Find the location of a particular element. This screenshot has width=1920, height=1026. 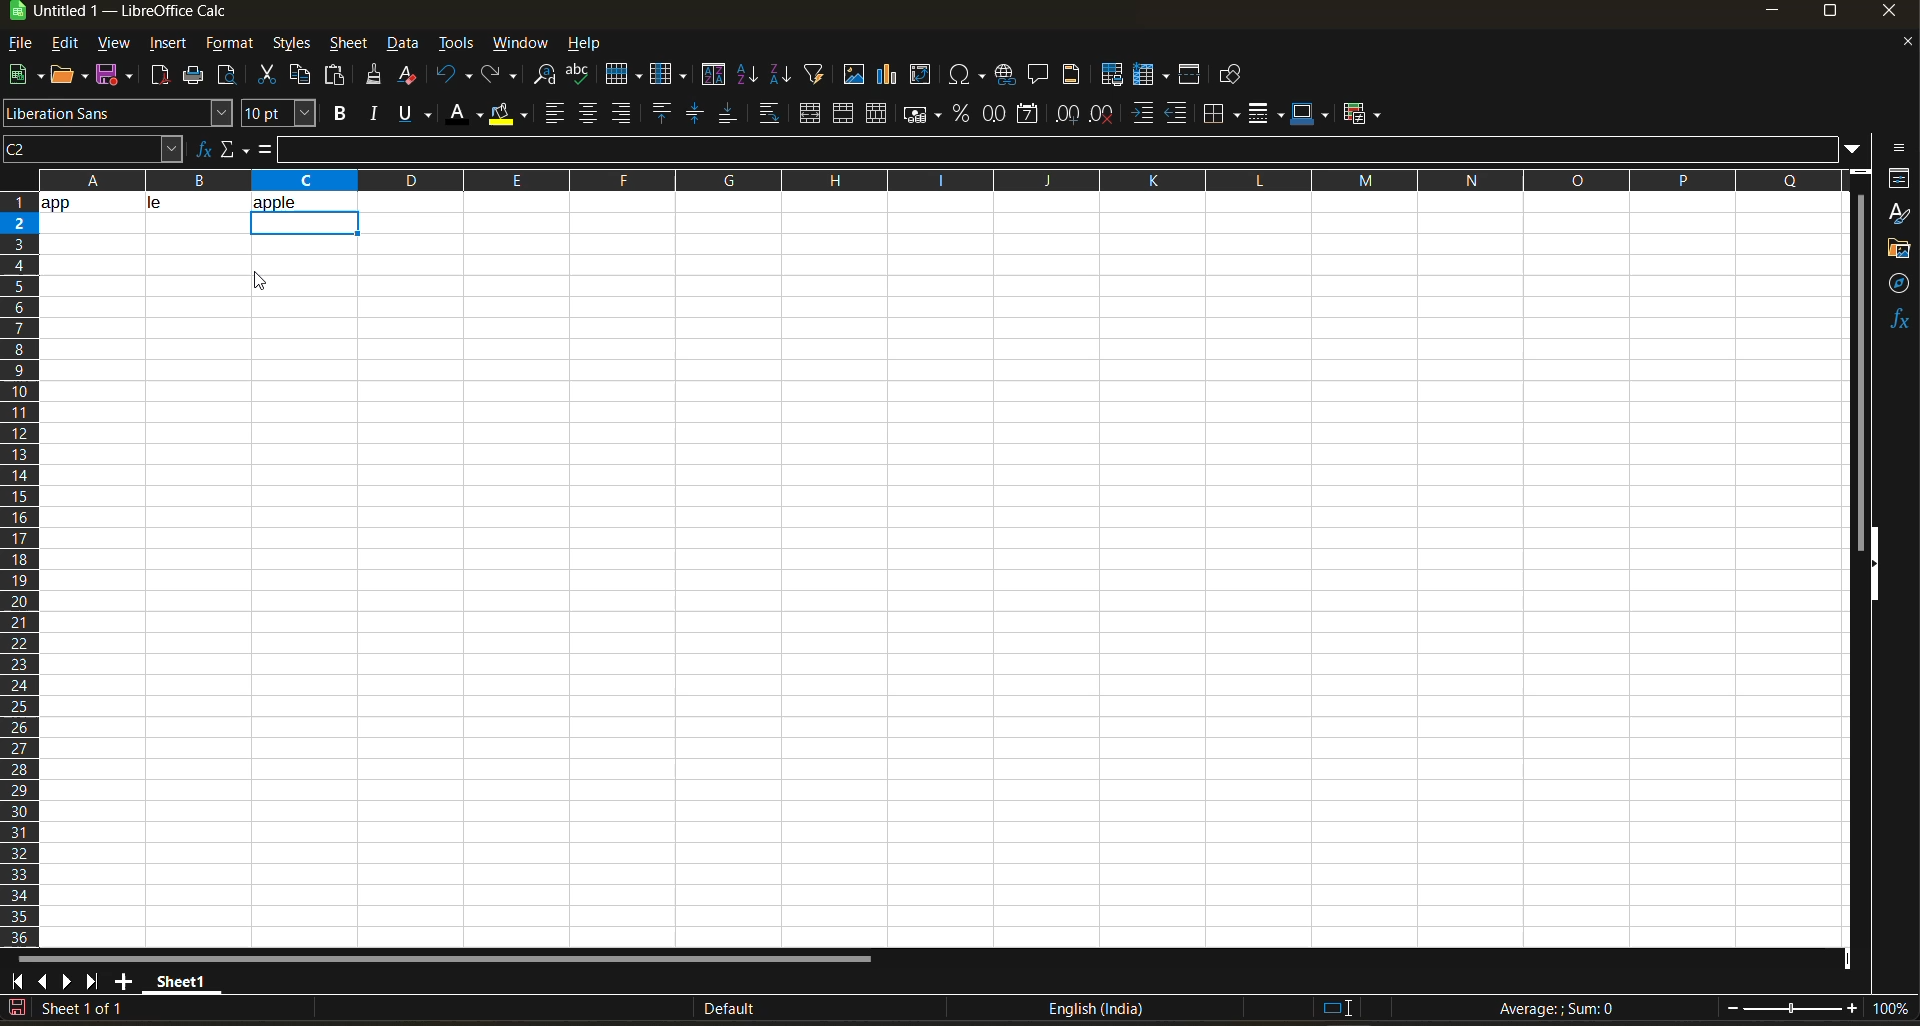

sidebar settings is located at coordinates (1896, 148).